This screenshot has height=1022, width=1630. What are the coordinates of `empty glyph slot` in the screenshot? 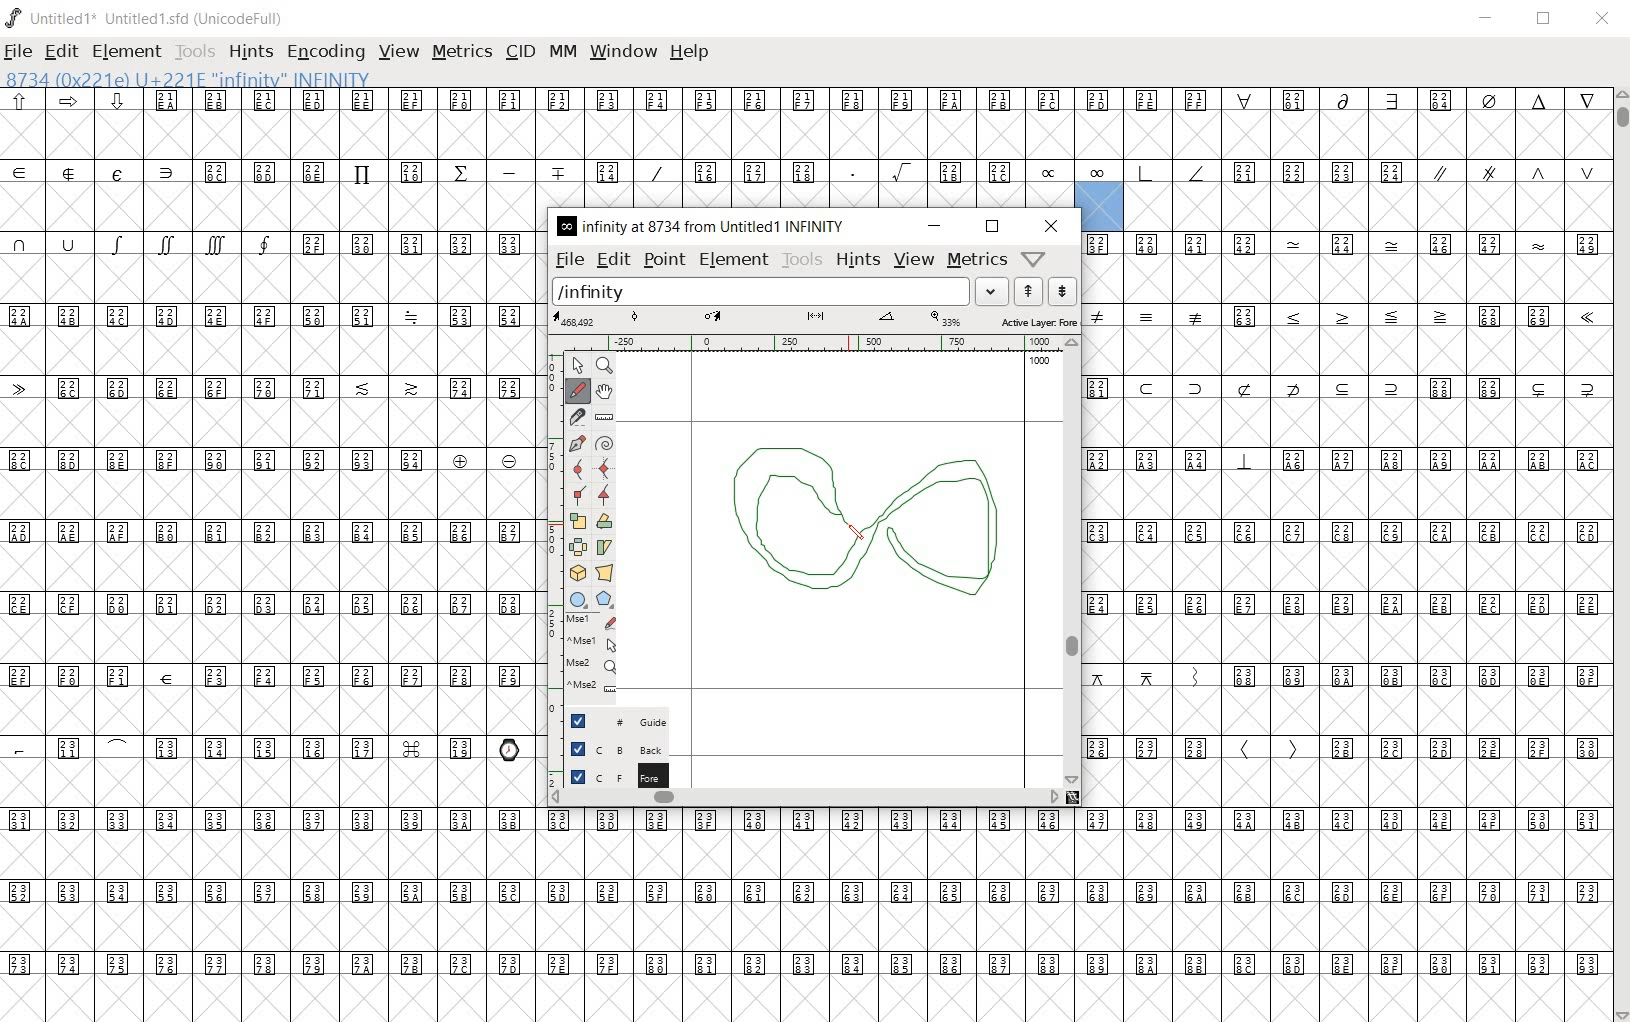 It's located at (1346, 711).